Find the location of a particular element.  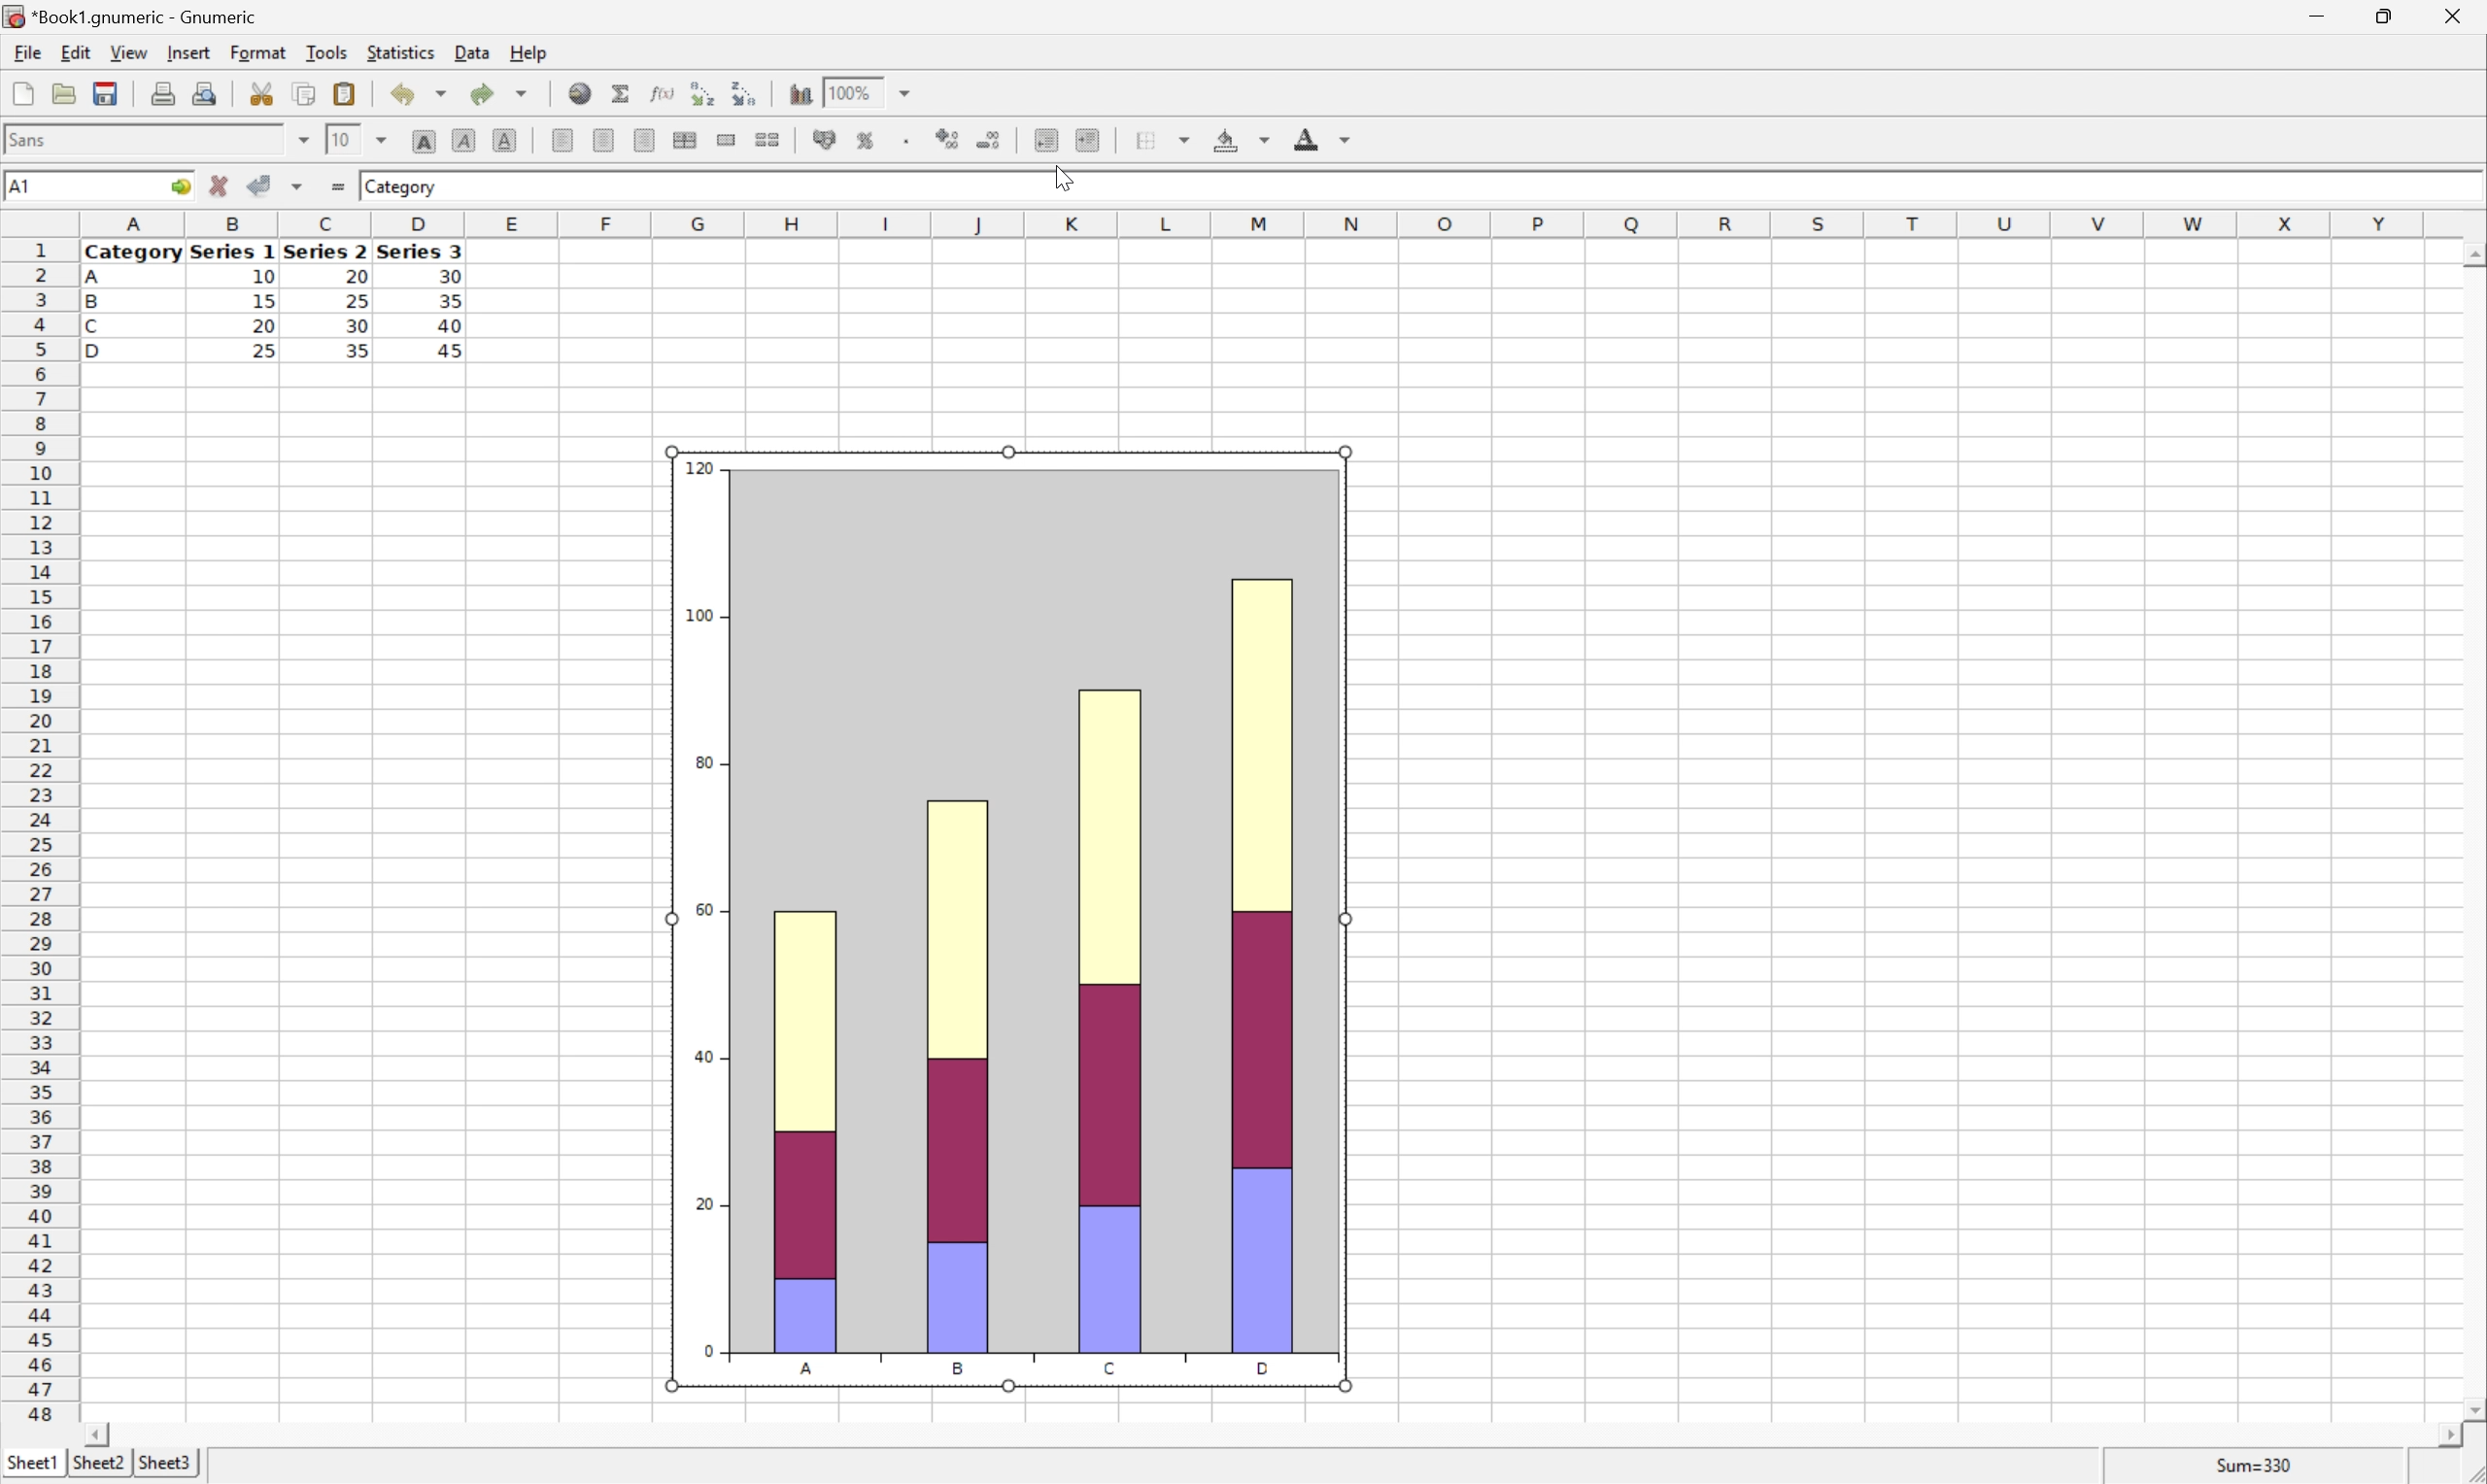

Accept changes in multiple cells is located at coordinates (296, 186).